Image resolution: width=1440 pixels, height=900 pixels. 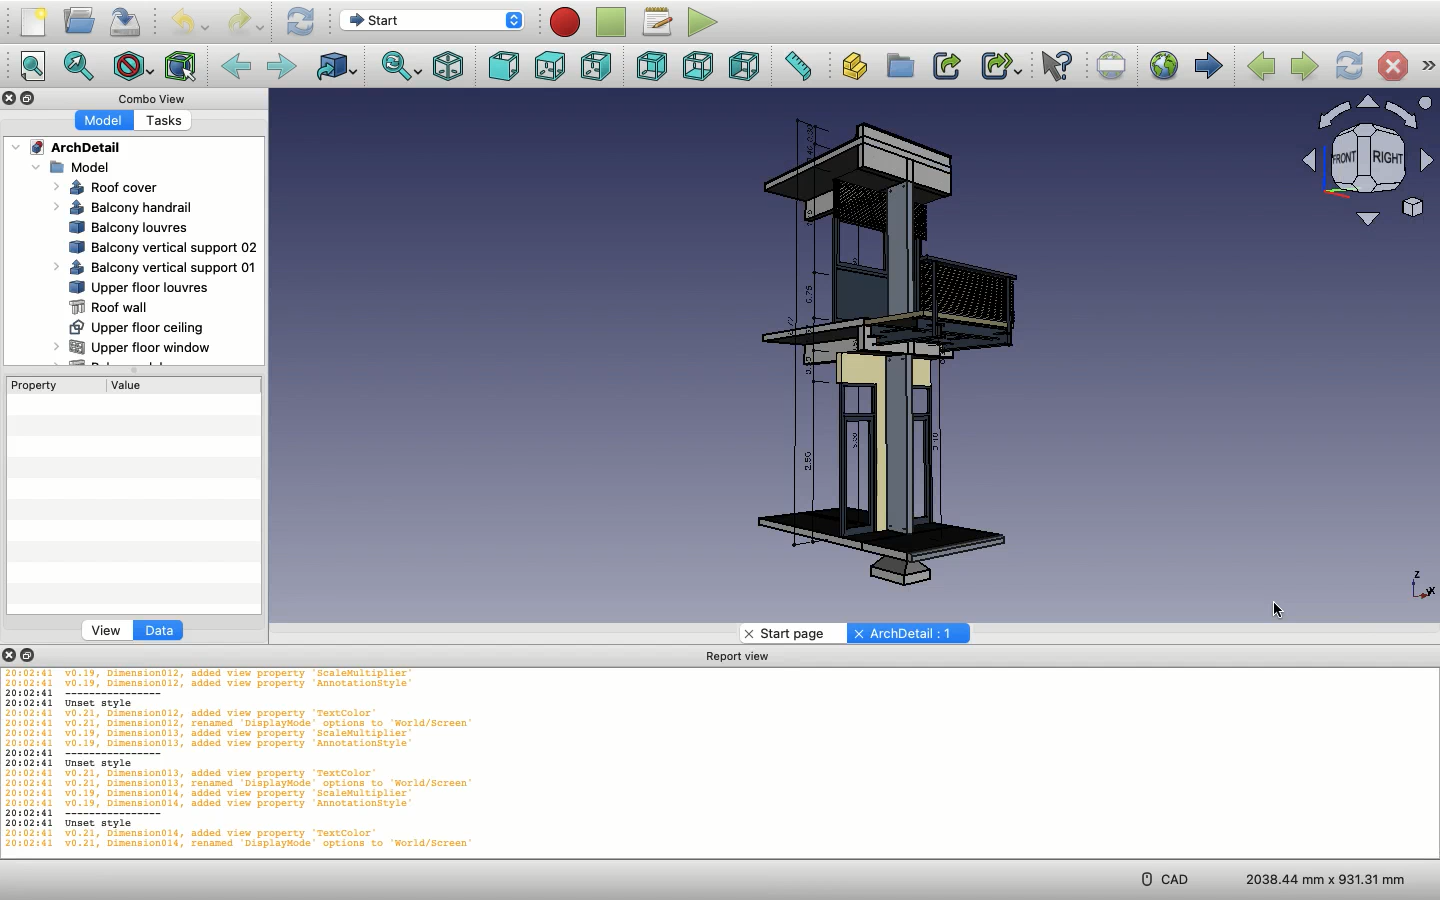 I want to click on view, so click(x=108, y=629).